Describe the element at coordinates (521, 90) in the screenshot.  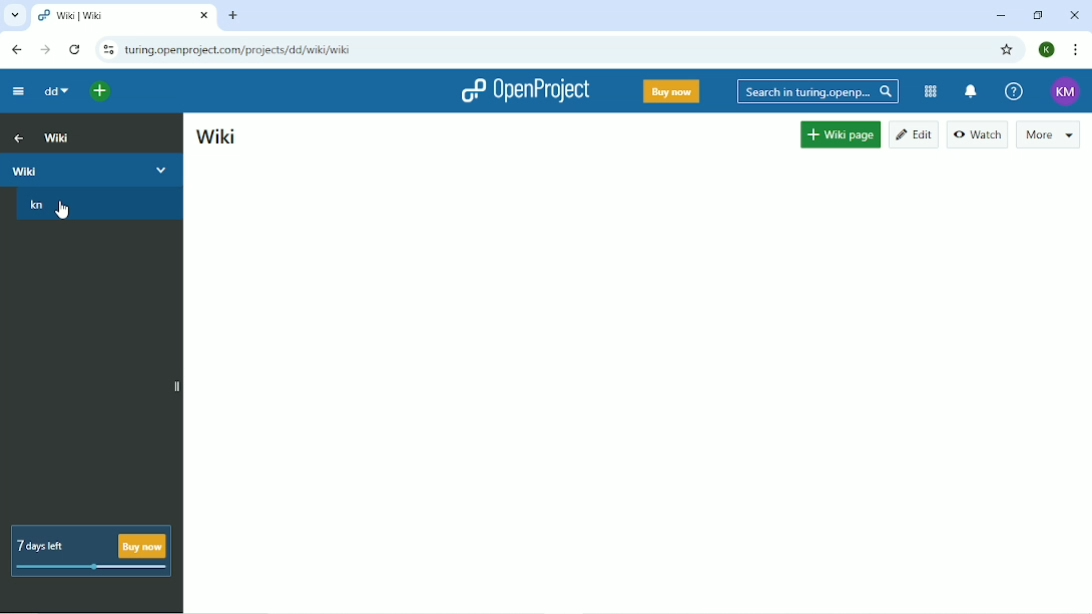
I see `OpenProject` at that location.